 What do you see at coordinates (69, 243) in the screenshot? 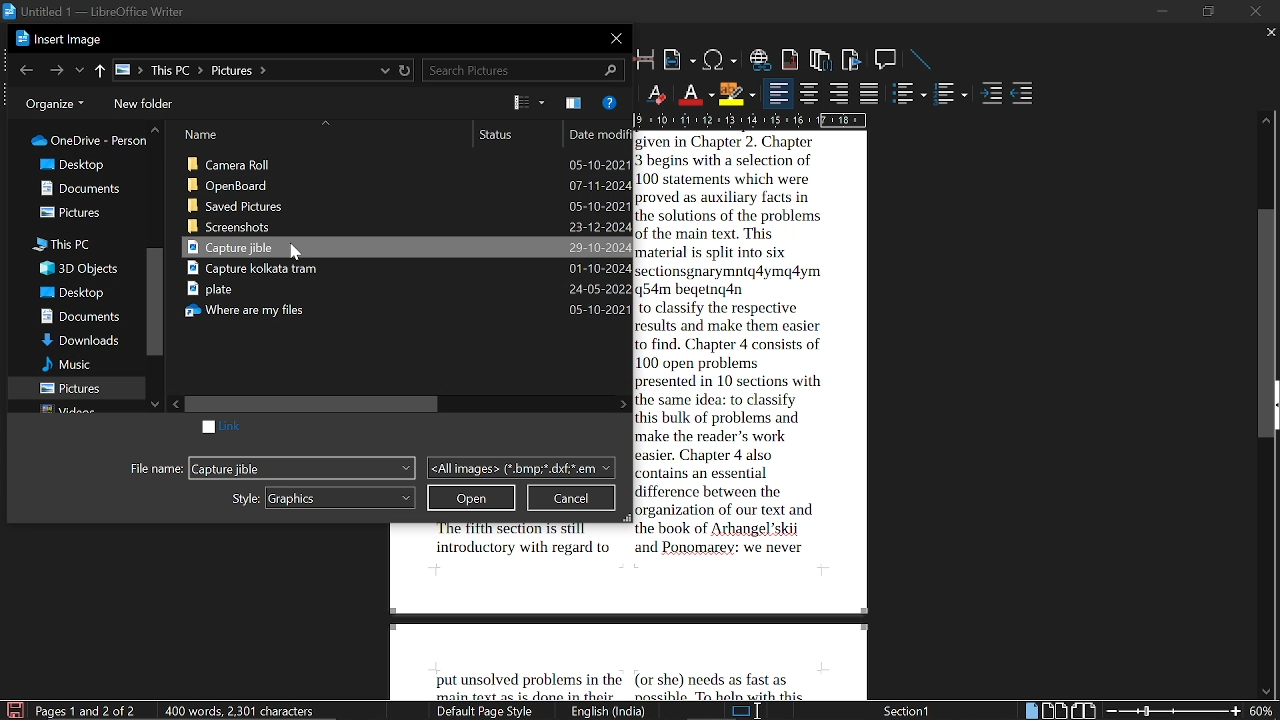
I see `this pc` at bounding box center [69, 243].